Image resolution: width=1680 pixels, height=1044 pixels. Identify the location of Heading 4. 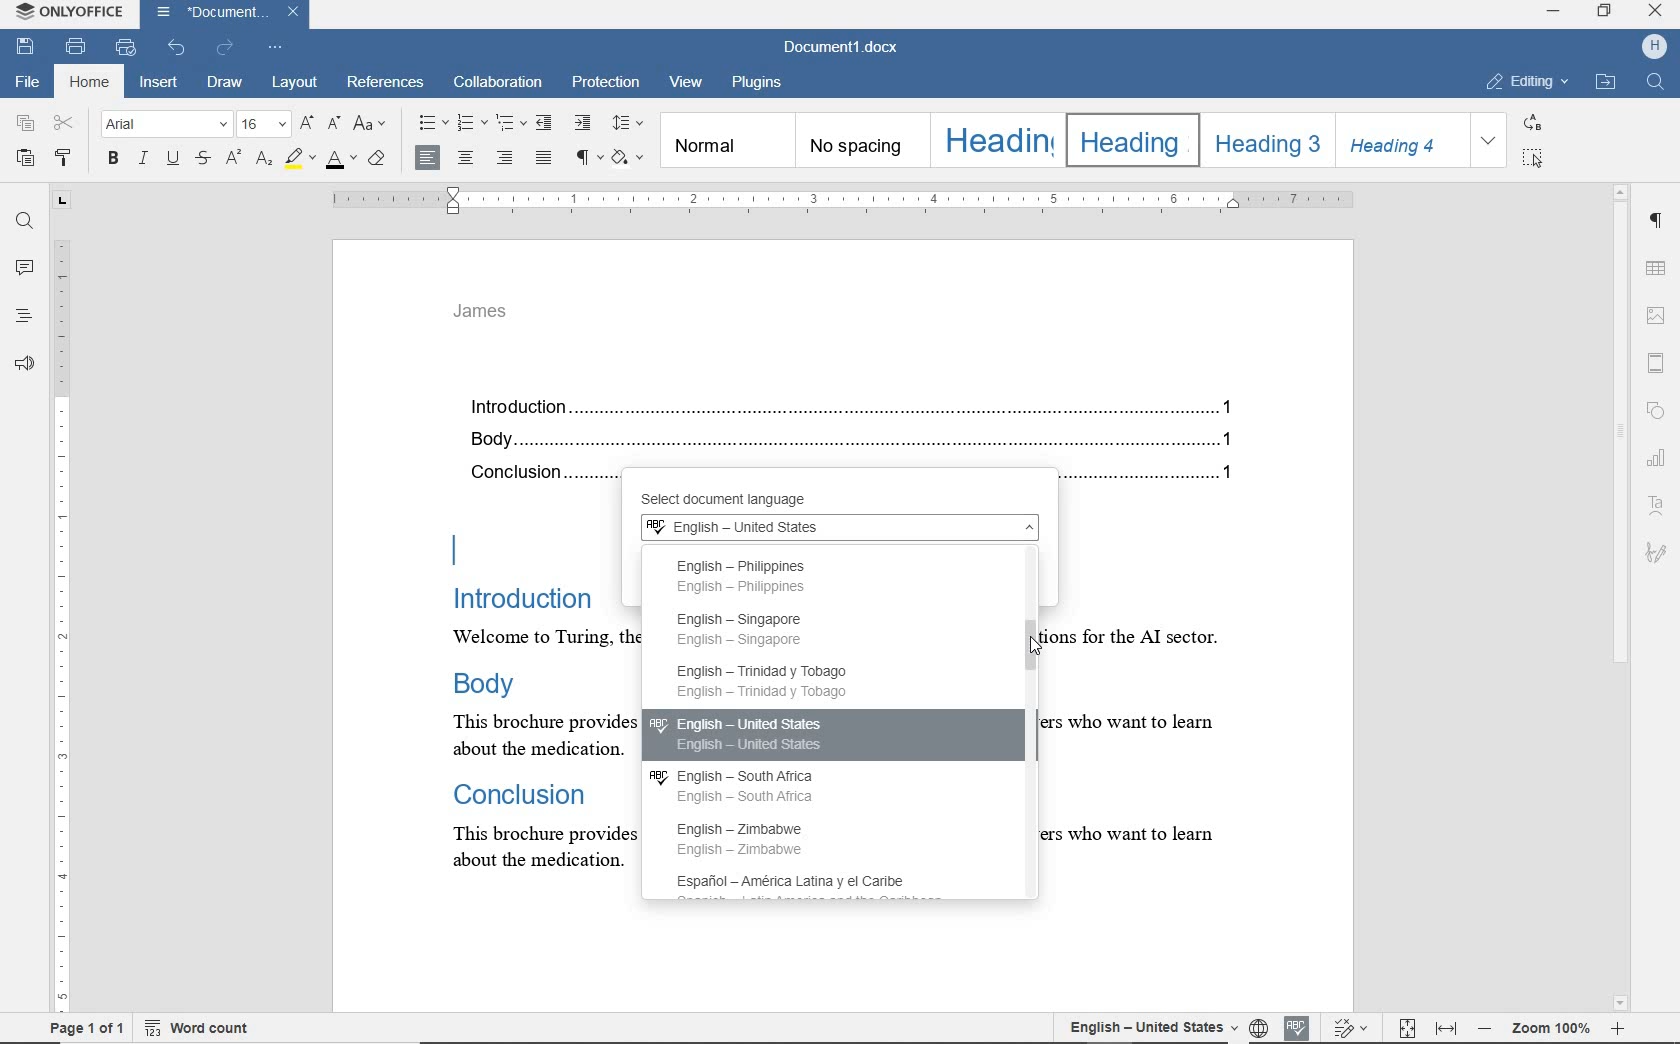
(1401, 140).